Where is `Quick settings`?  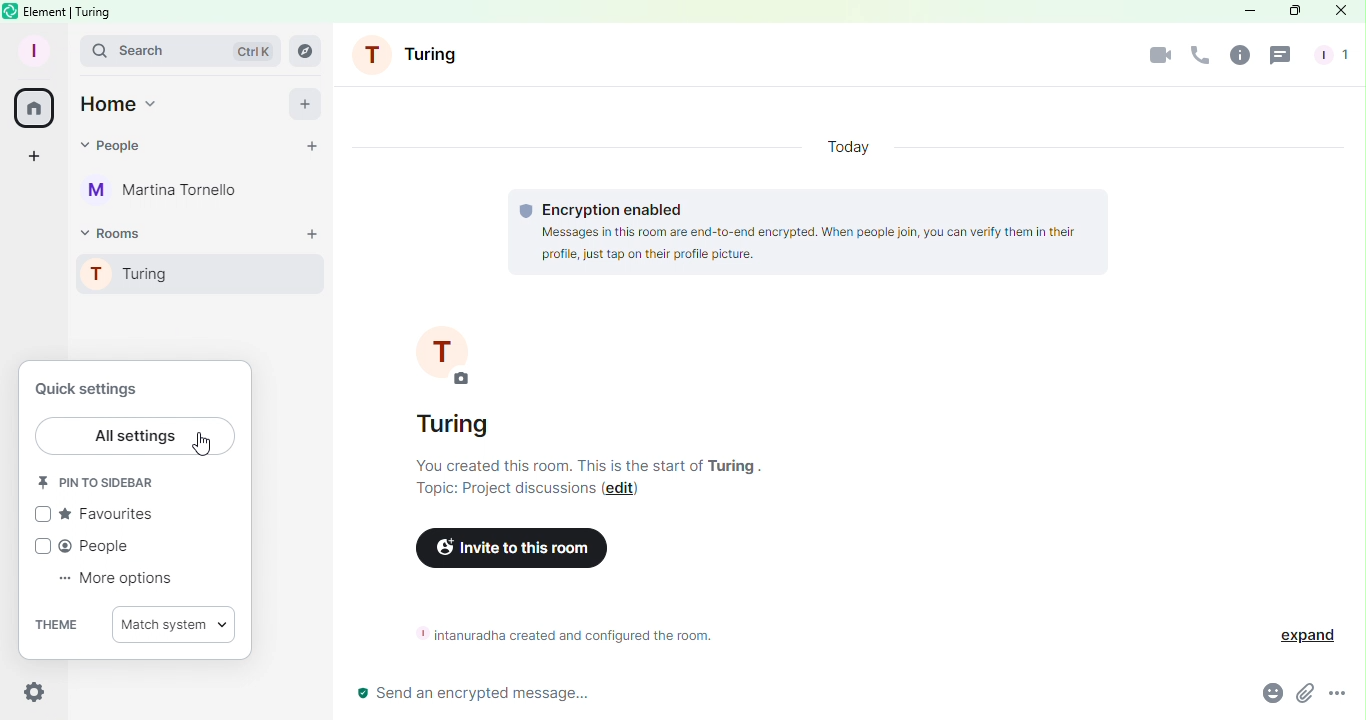
Quick settings is located at coordinates (86, 387).